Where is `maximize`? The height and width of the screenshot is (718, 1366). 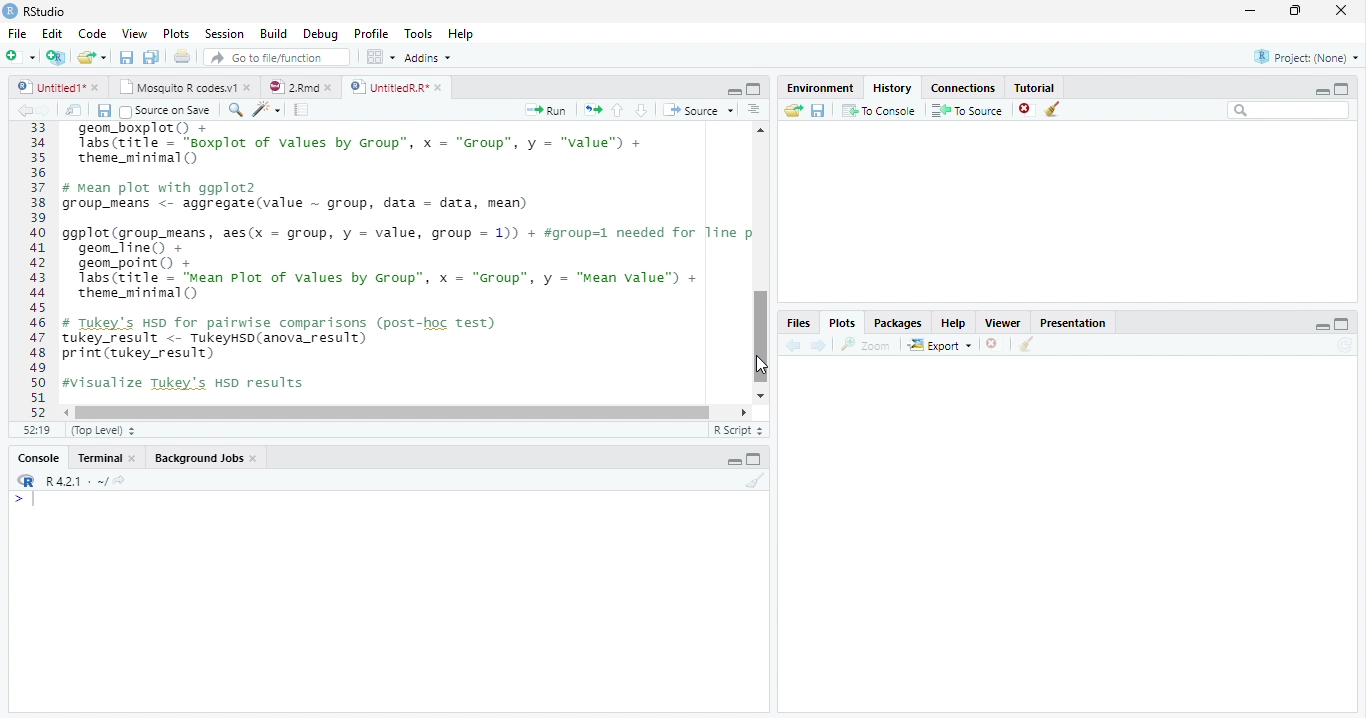
maximize is located at coordinates (1345, 88).